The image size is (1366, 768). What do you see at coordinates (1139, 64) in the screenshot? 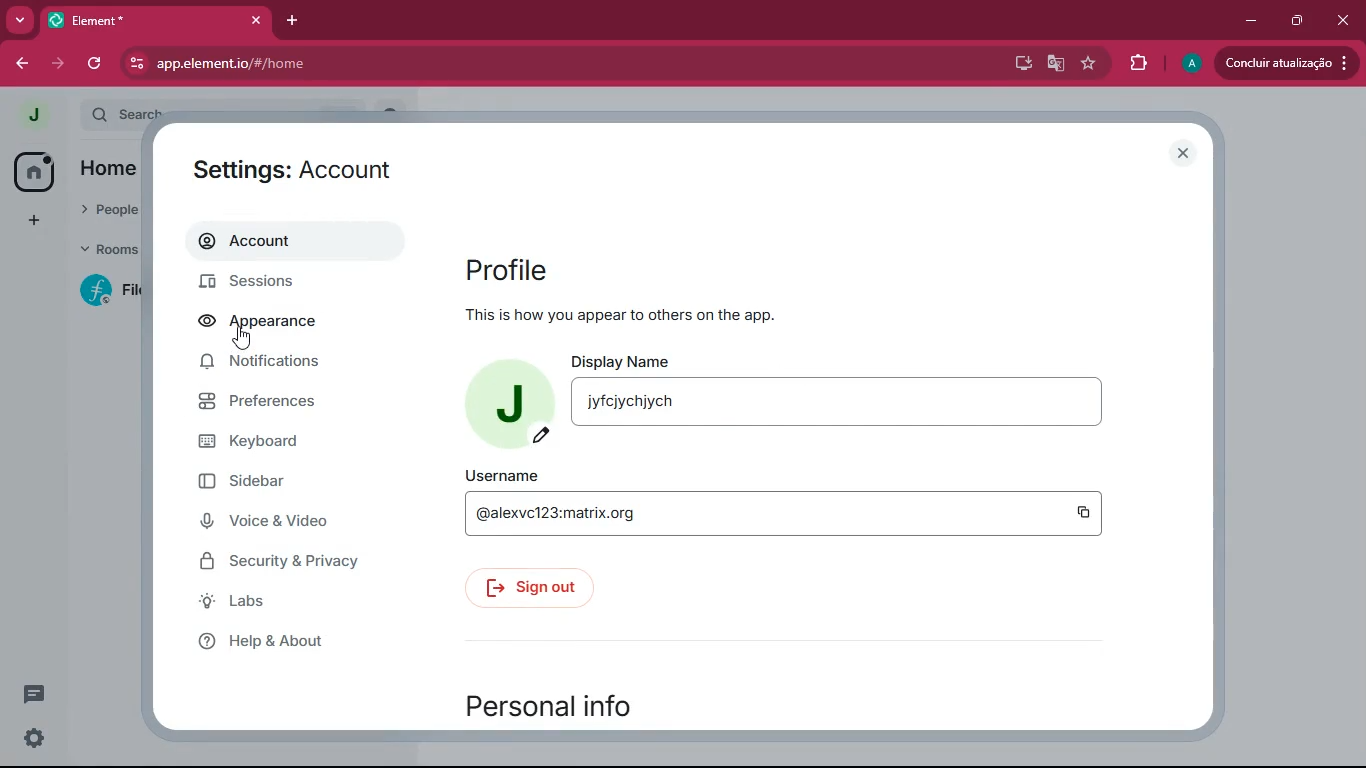
I see `extensions` at bounding box center [1139, 64].